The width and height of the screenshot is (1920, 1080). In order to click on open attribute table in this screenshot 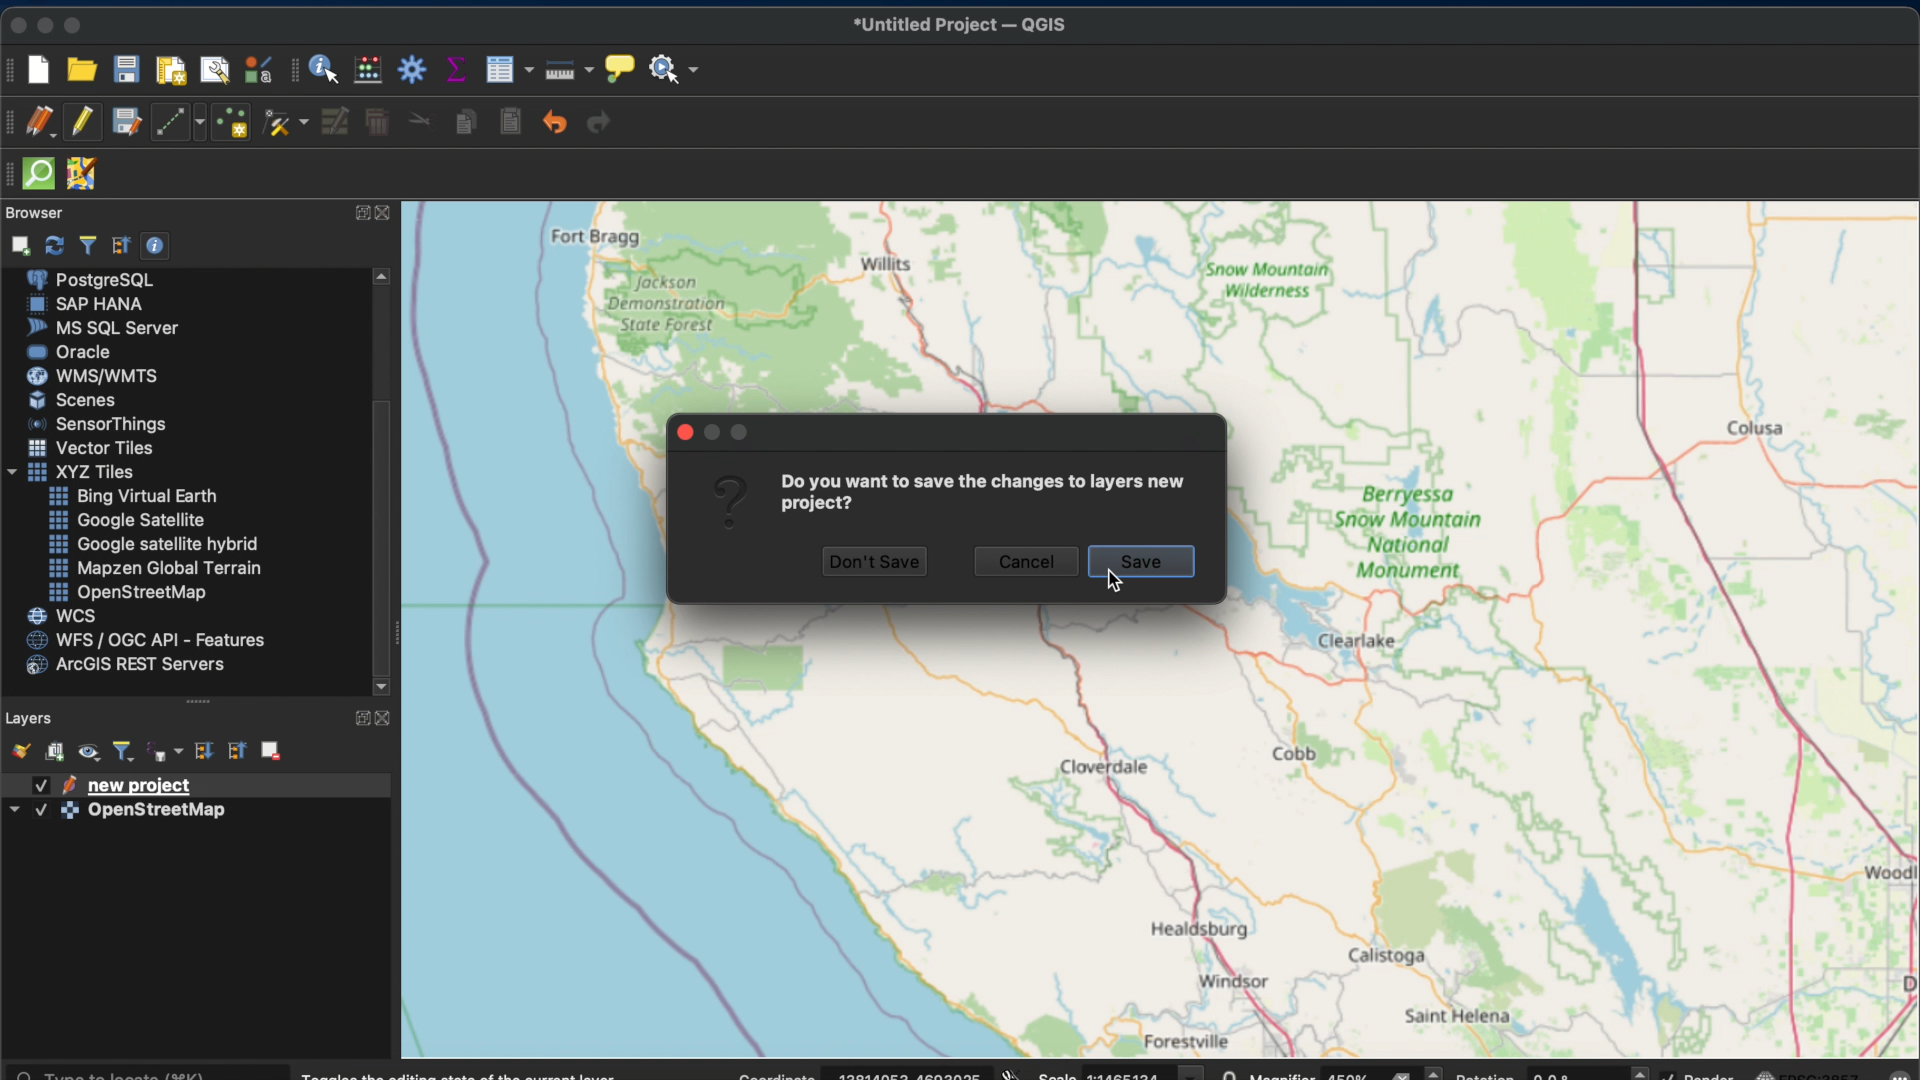, I will do `click(508, 69)`.